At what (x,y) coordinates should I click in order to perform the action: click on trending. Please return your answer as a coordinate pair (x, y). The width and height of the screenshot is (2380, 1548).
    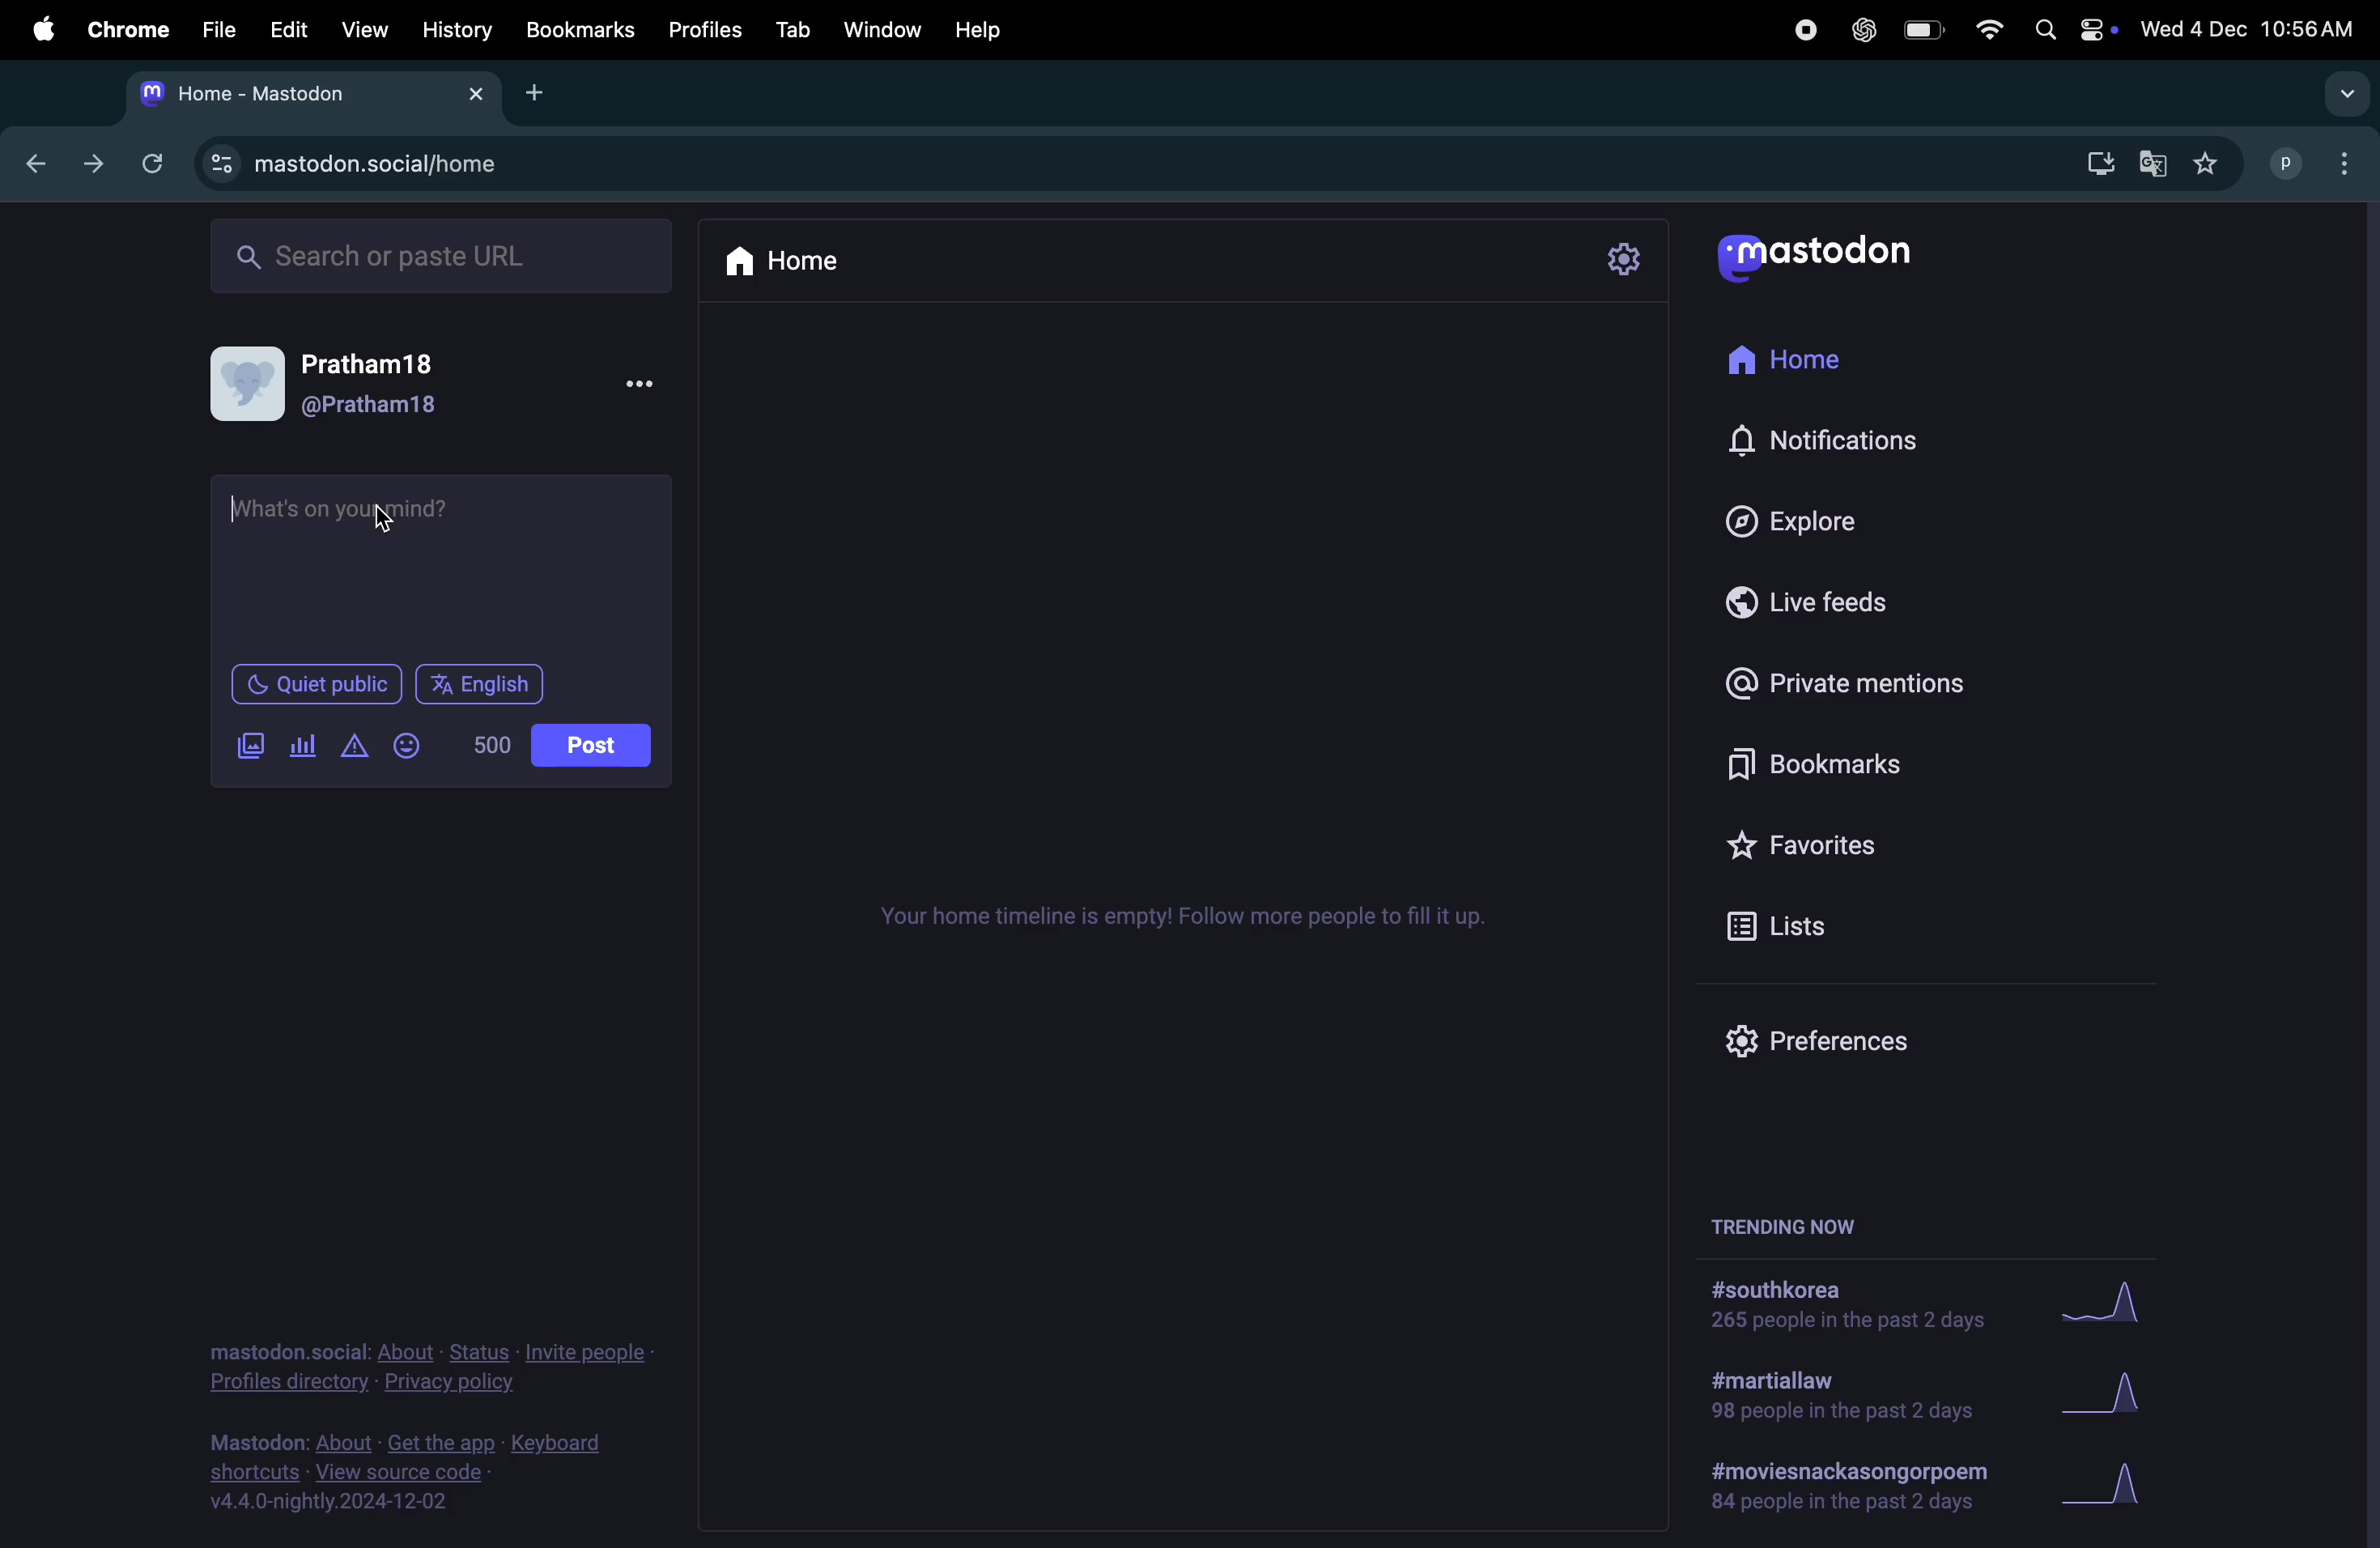
    Looking at the image, I should click on (1849, 1484).